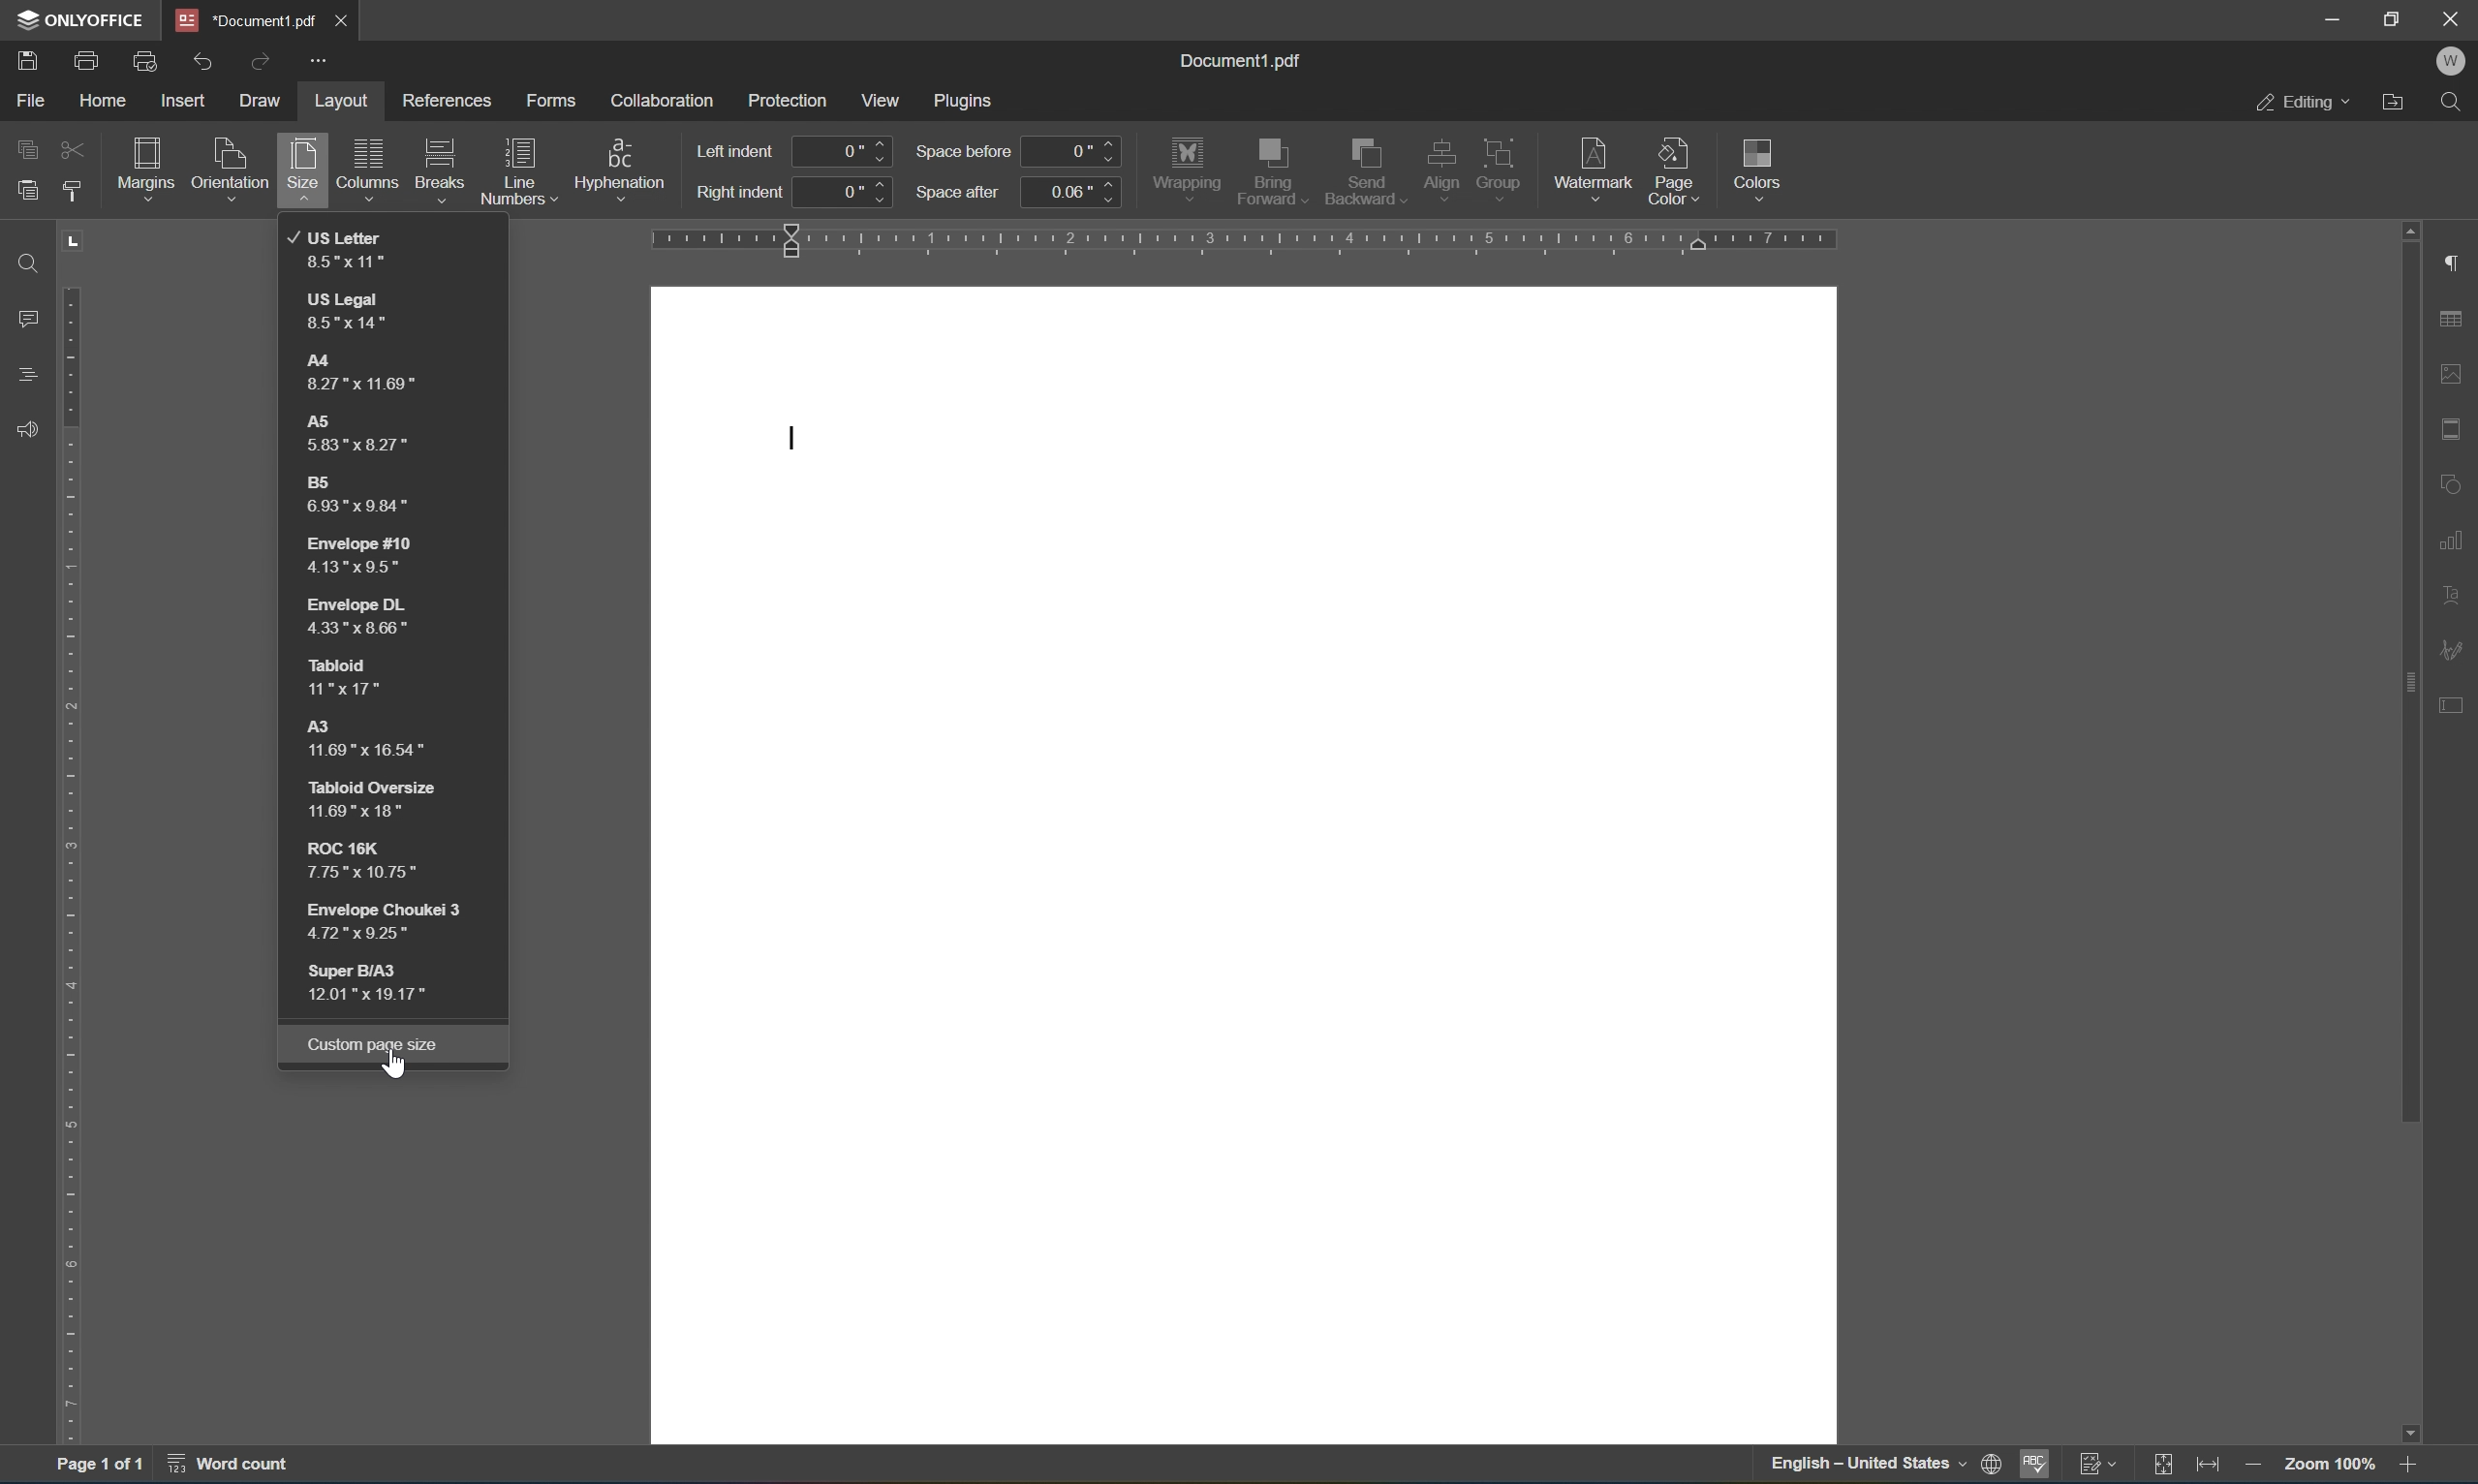 The height and width of the screenshot is (1484, 2478). Describe the element at coordinates (265, 58) in the screenshot. I see `redo` at that location.